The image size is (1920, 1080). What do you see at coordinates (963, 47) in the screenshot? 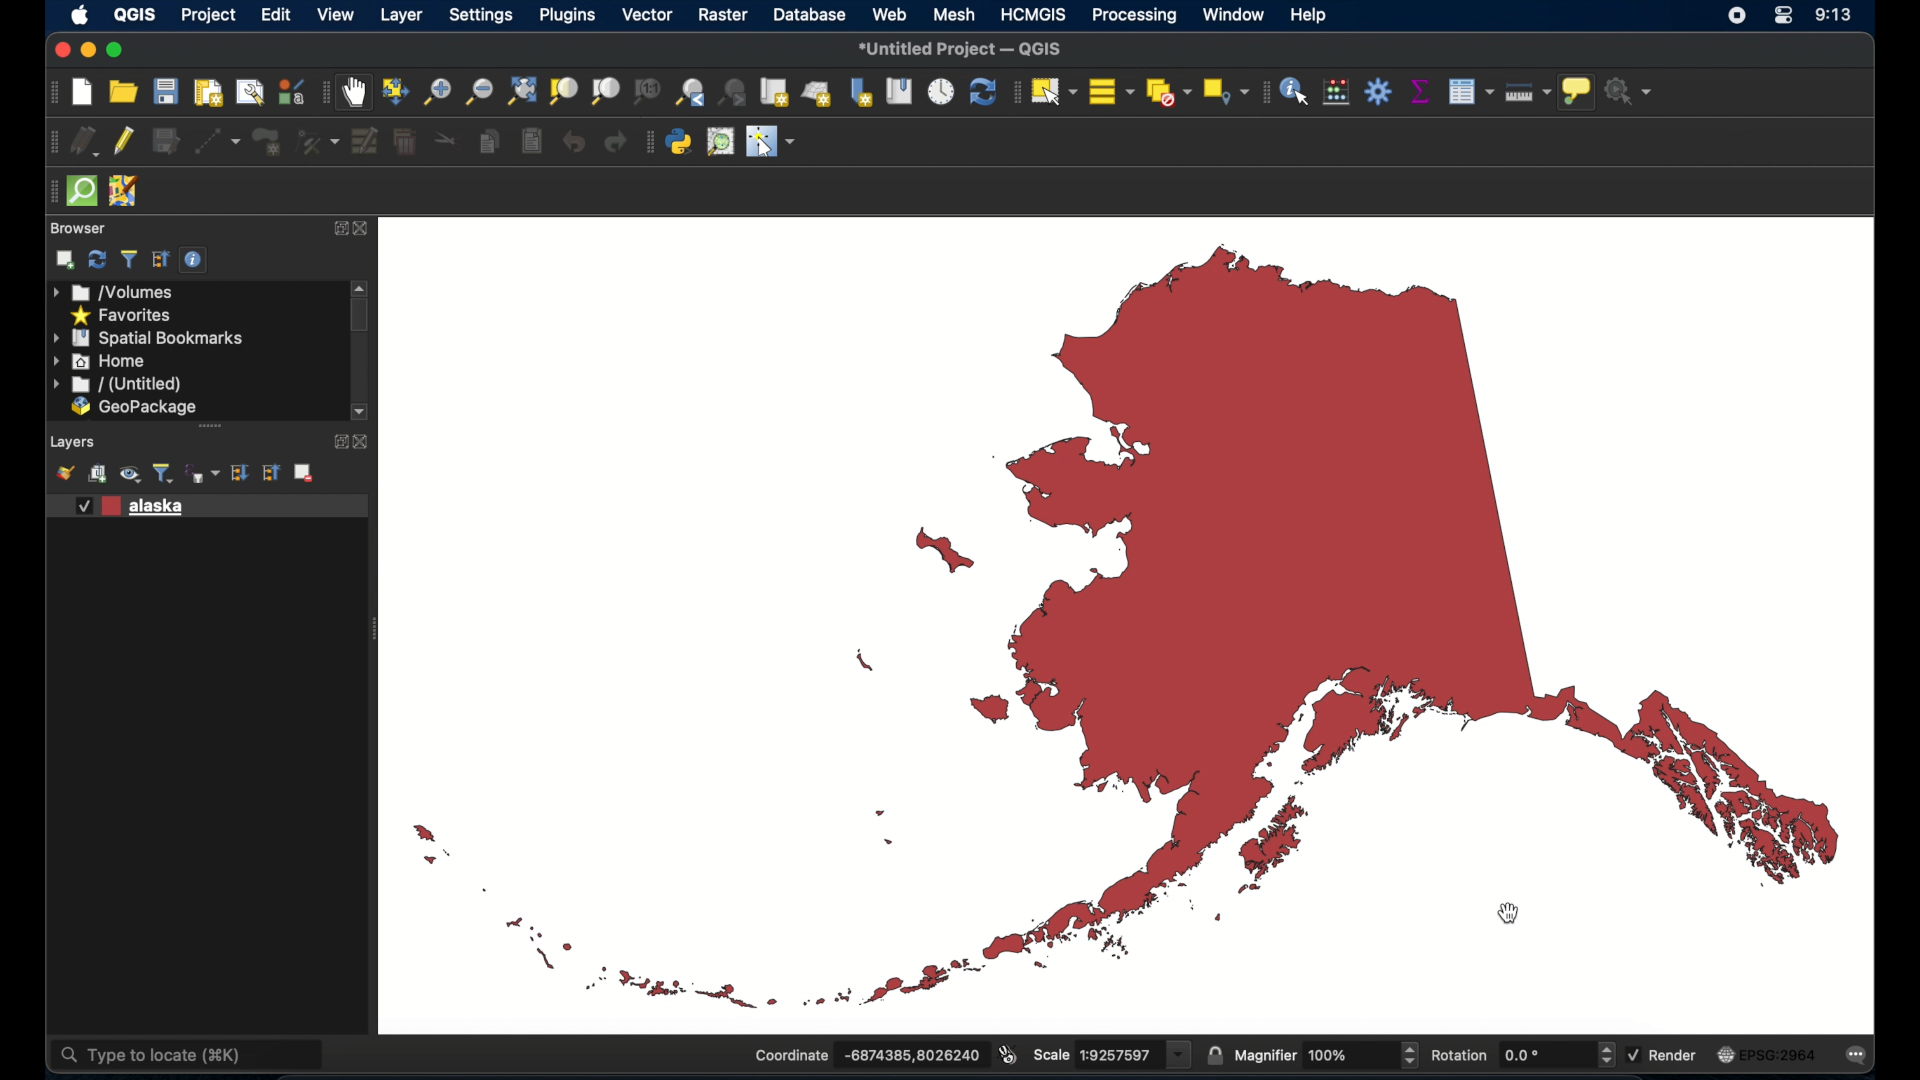
I see `*Untitled Project - QGIS` at bounding box center [963, 47].